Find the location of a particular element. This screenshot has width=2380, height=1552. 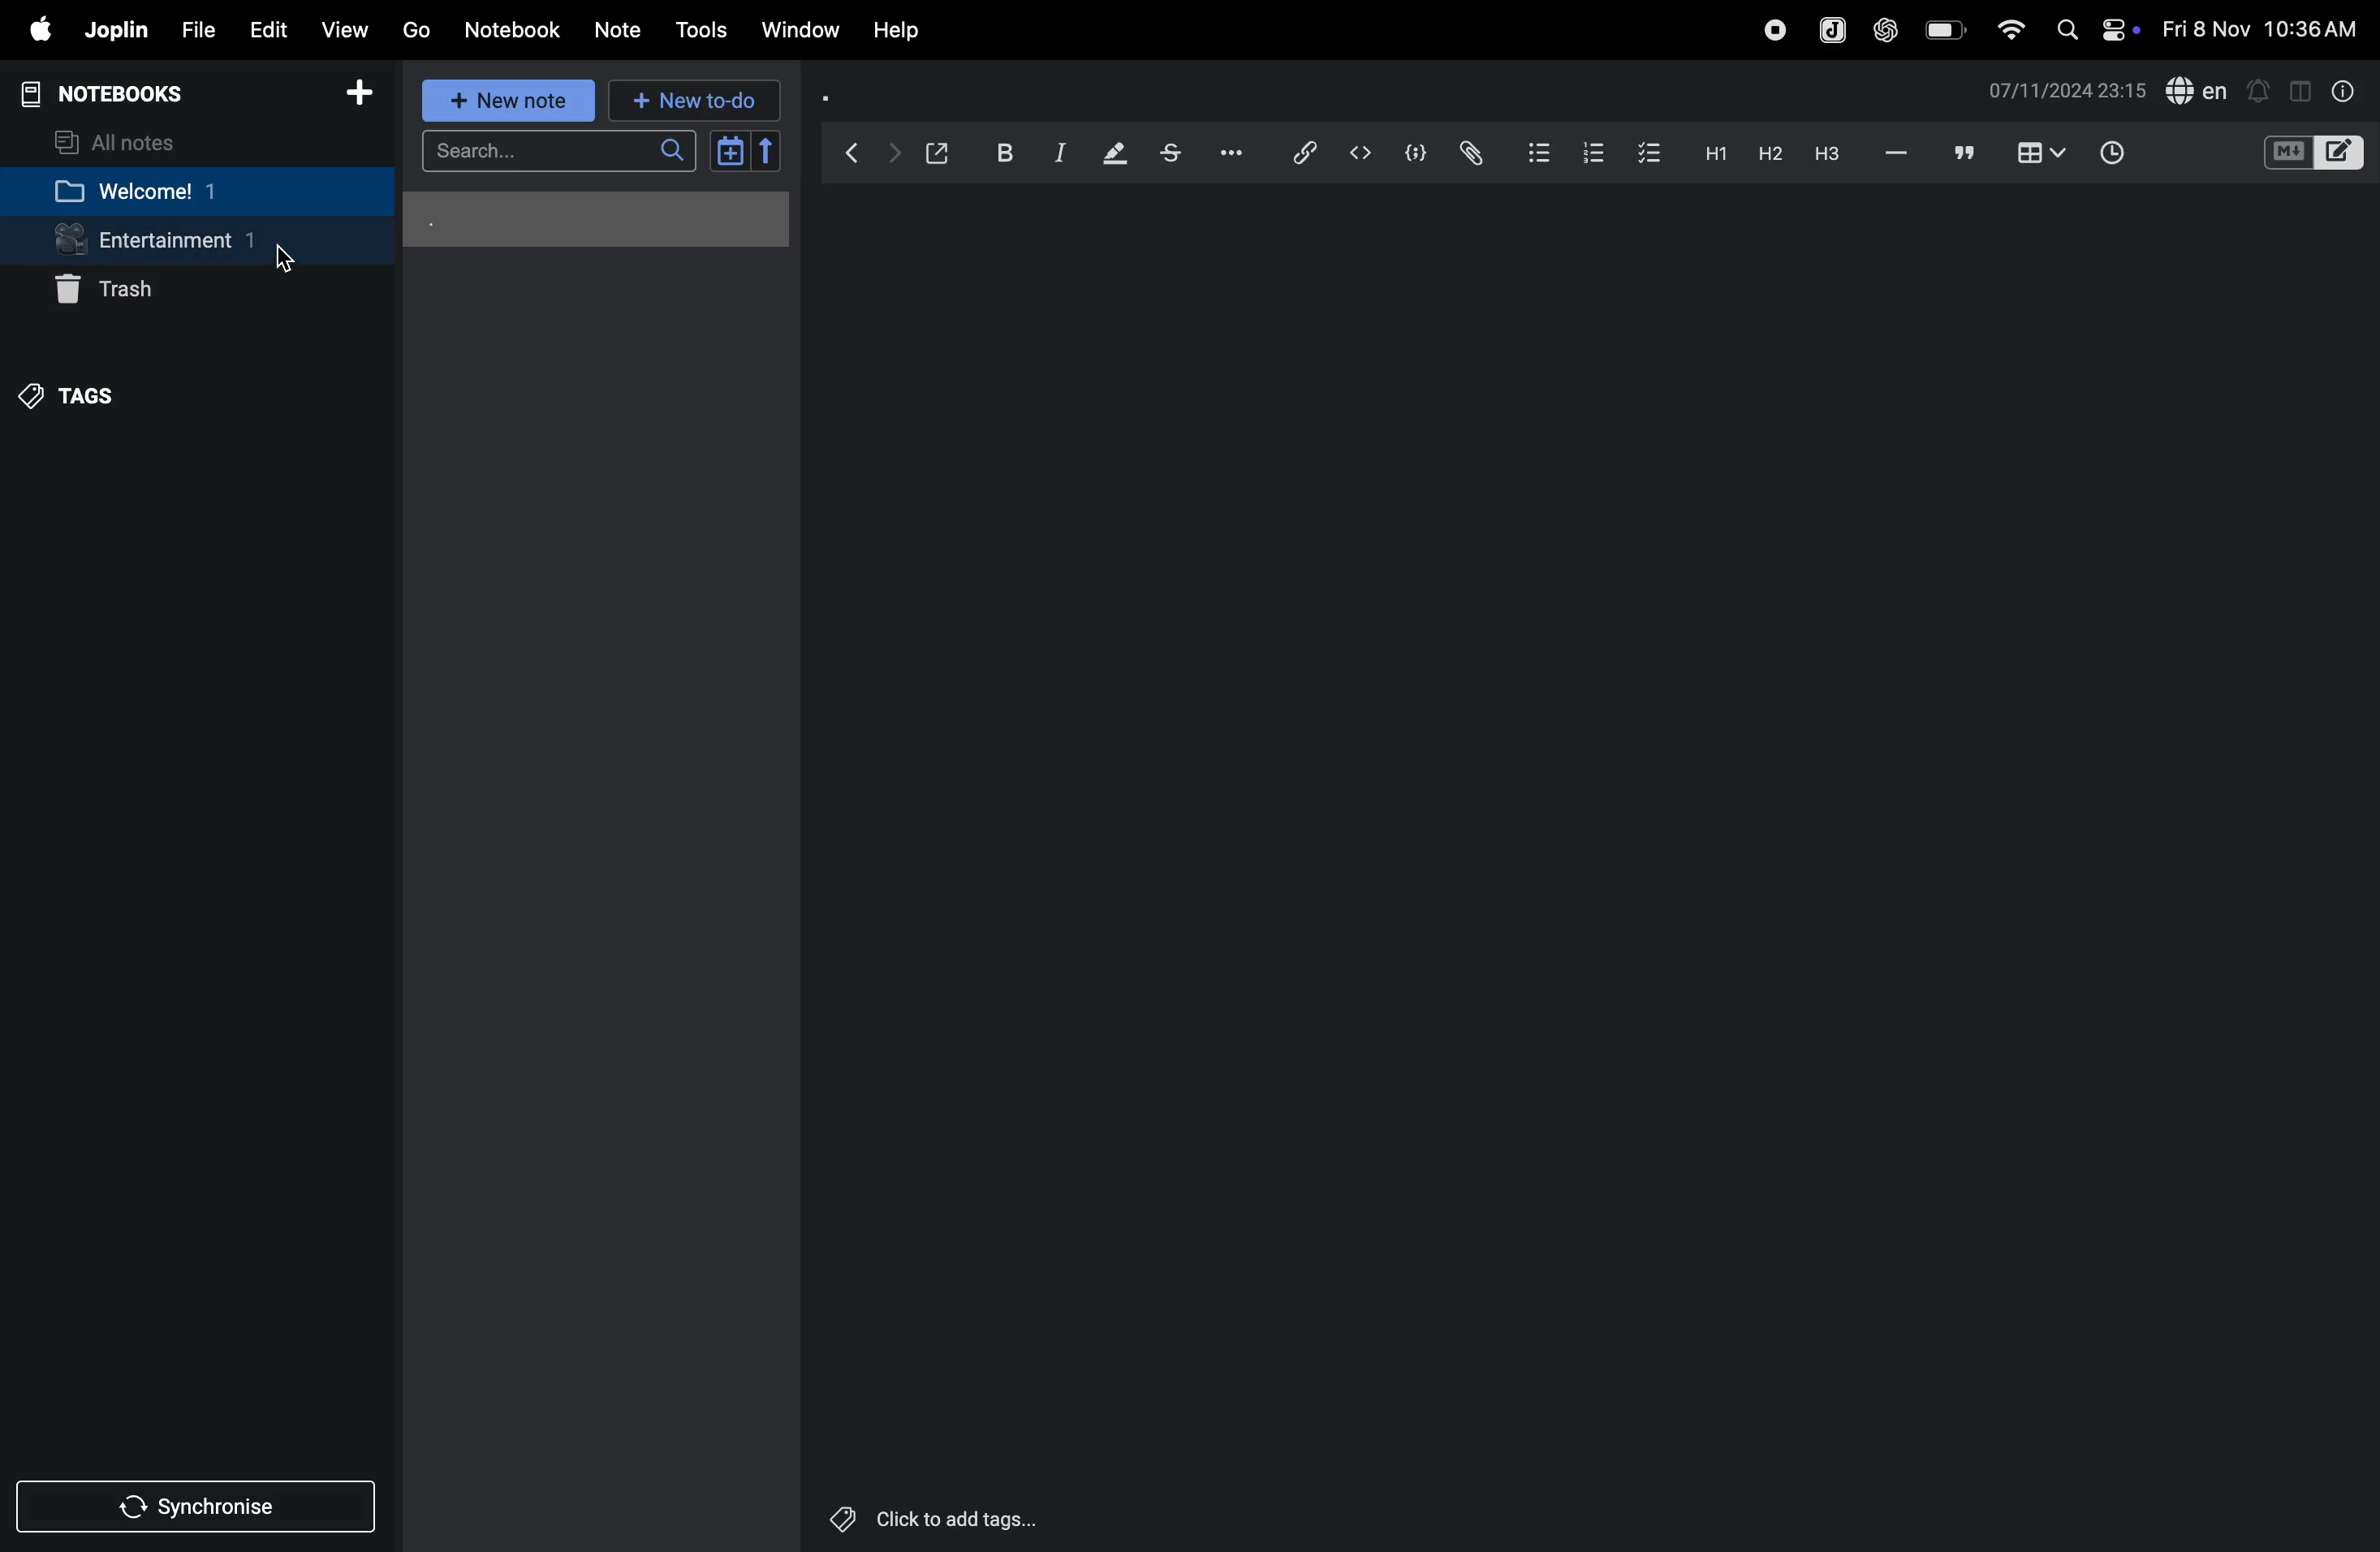

options is located at coordinates (1240, 151).